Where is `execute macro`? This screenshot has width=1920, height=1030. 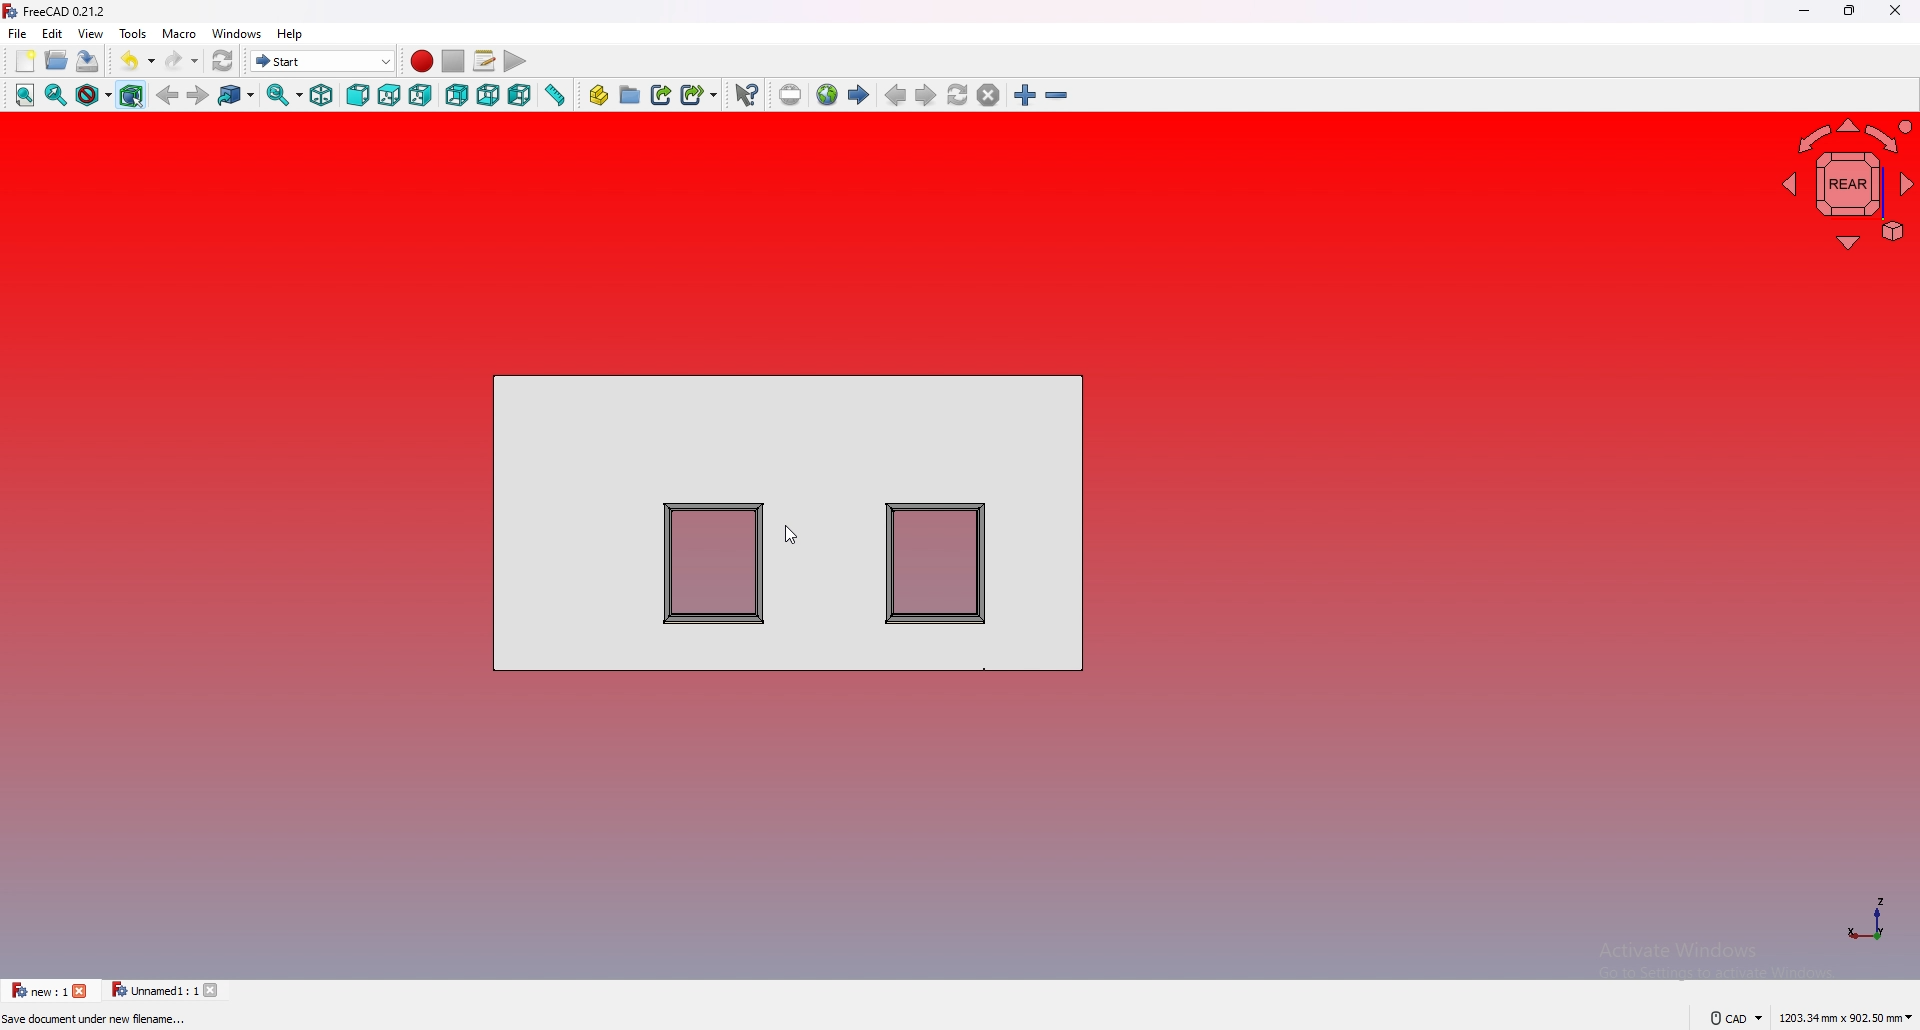
execute macro is located at coordinates (516, 62).